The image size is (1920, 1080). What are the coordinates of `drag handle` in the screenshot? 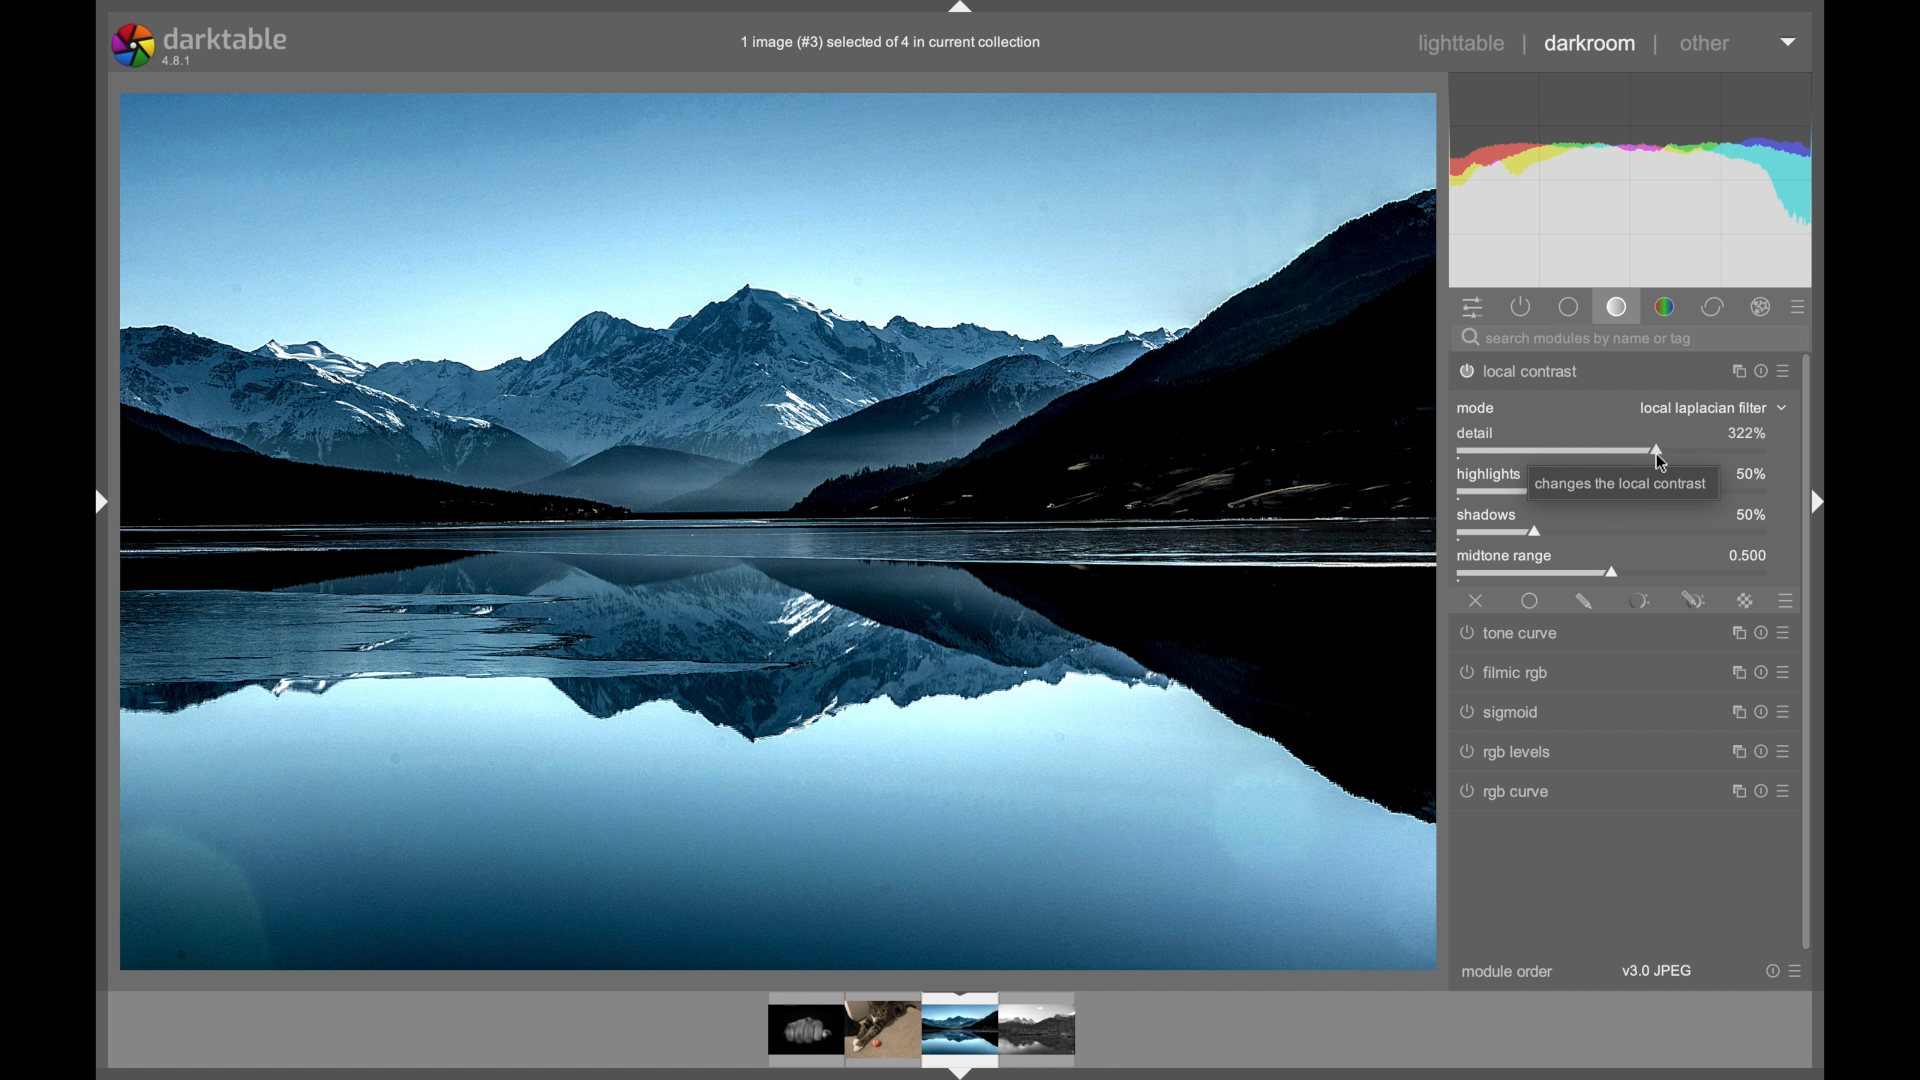 It's located at (1822, 505).